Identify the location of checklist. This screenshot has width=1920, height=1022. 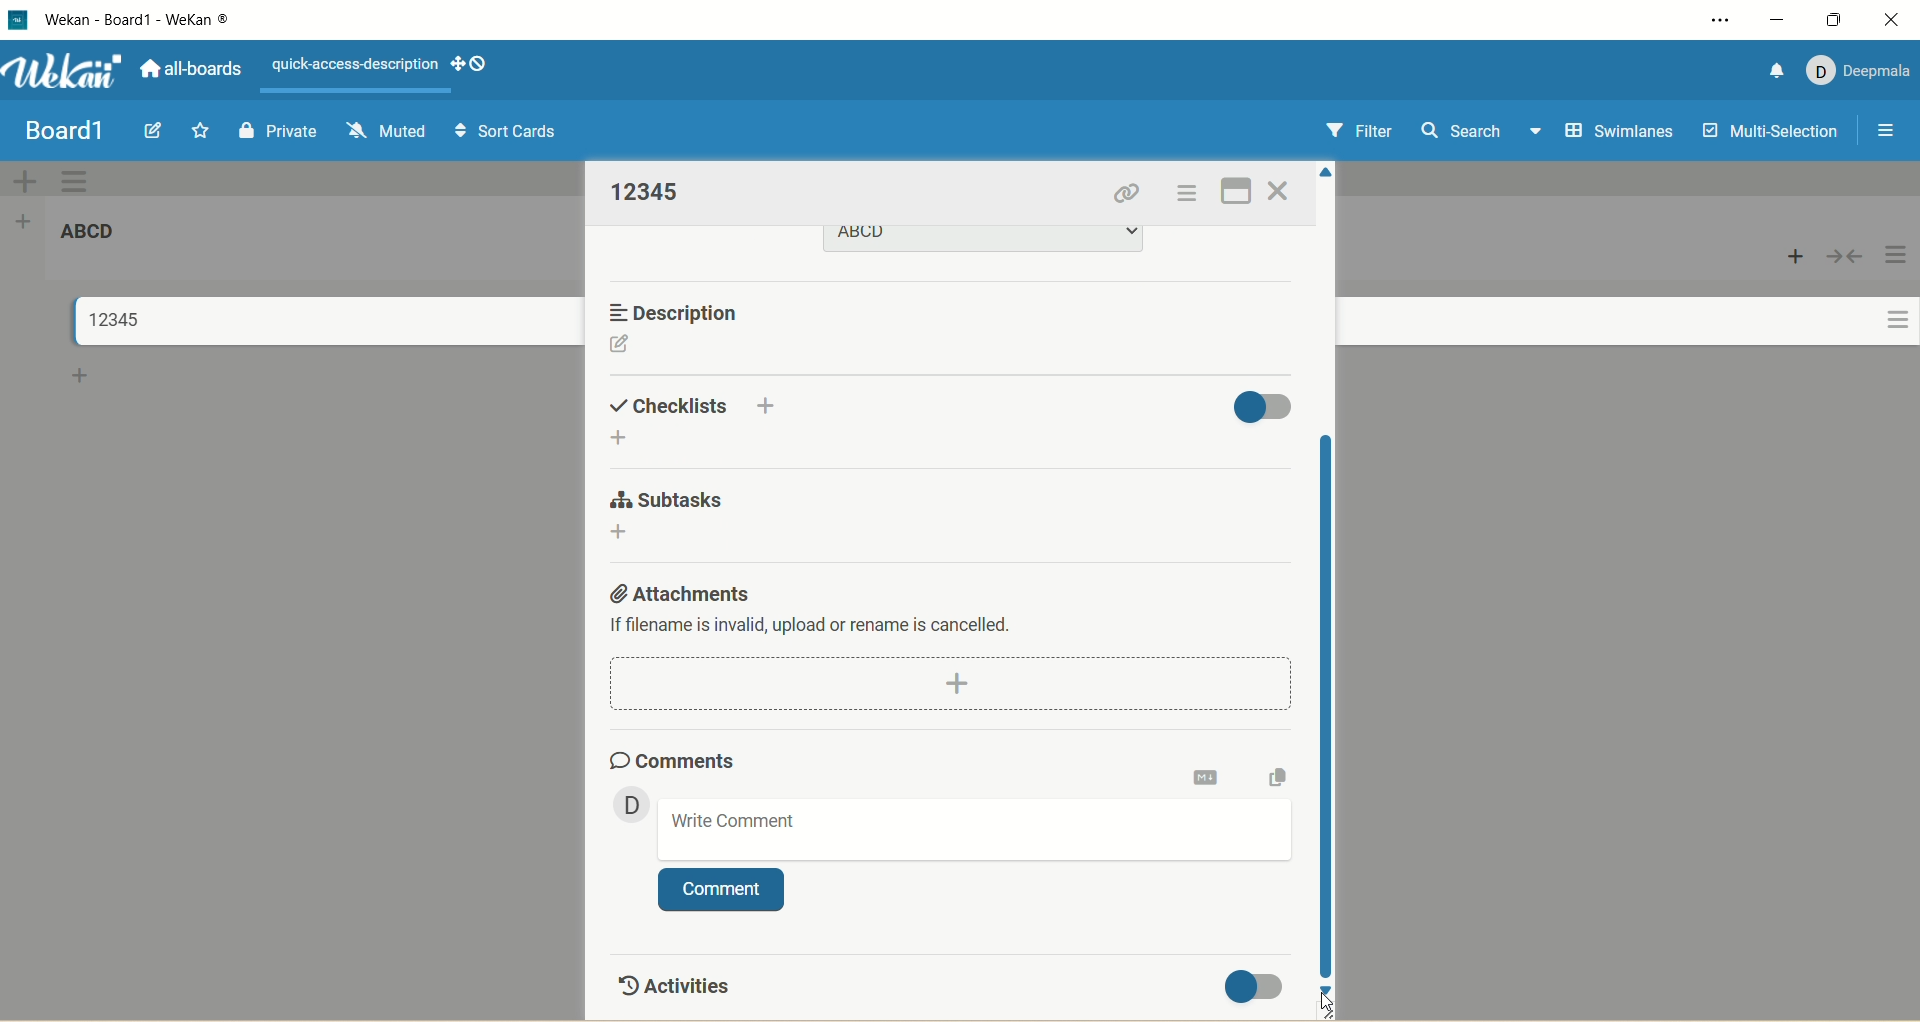
(671, 403).